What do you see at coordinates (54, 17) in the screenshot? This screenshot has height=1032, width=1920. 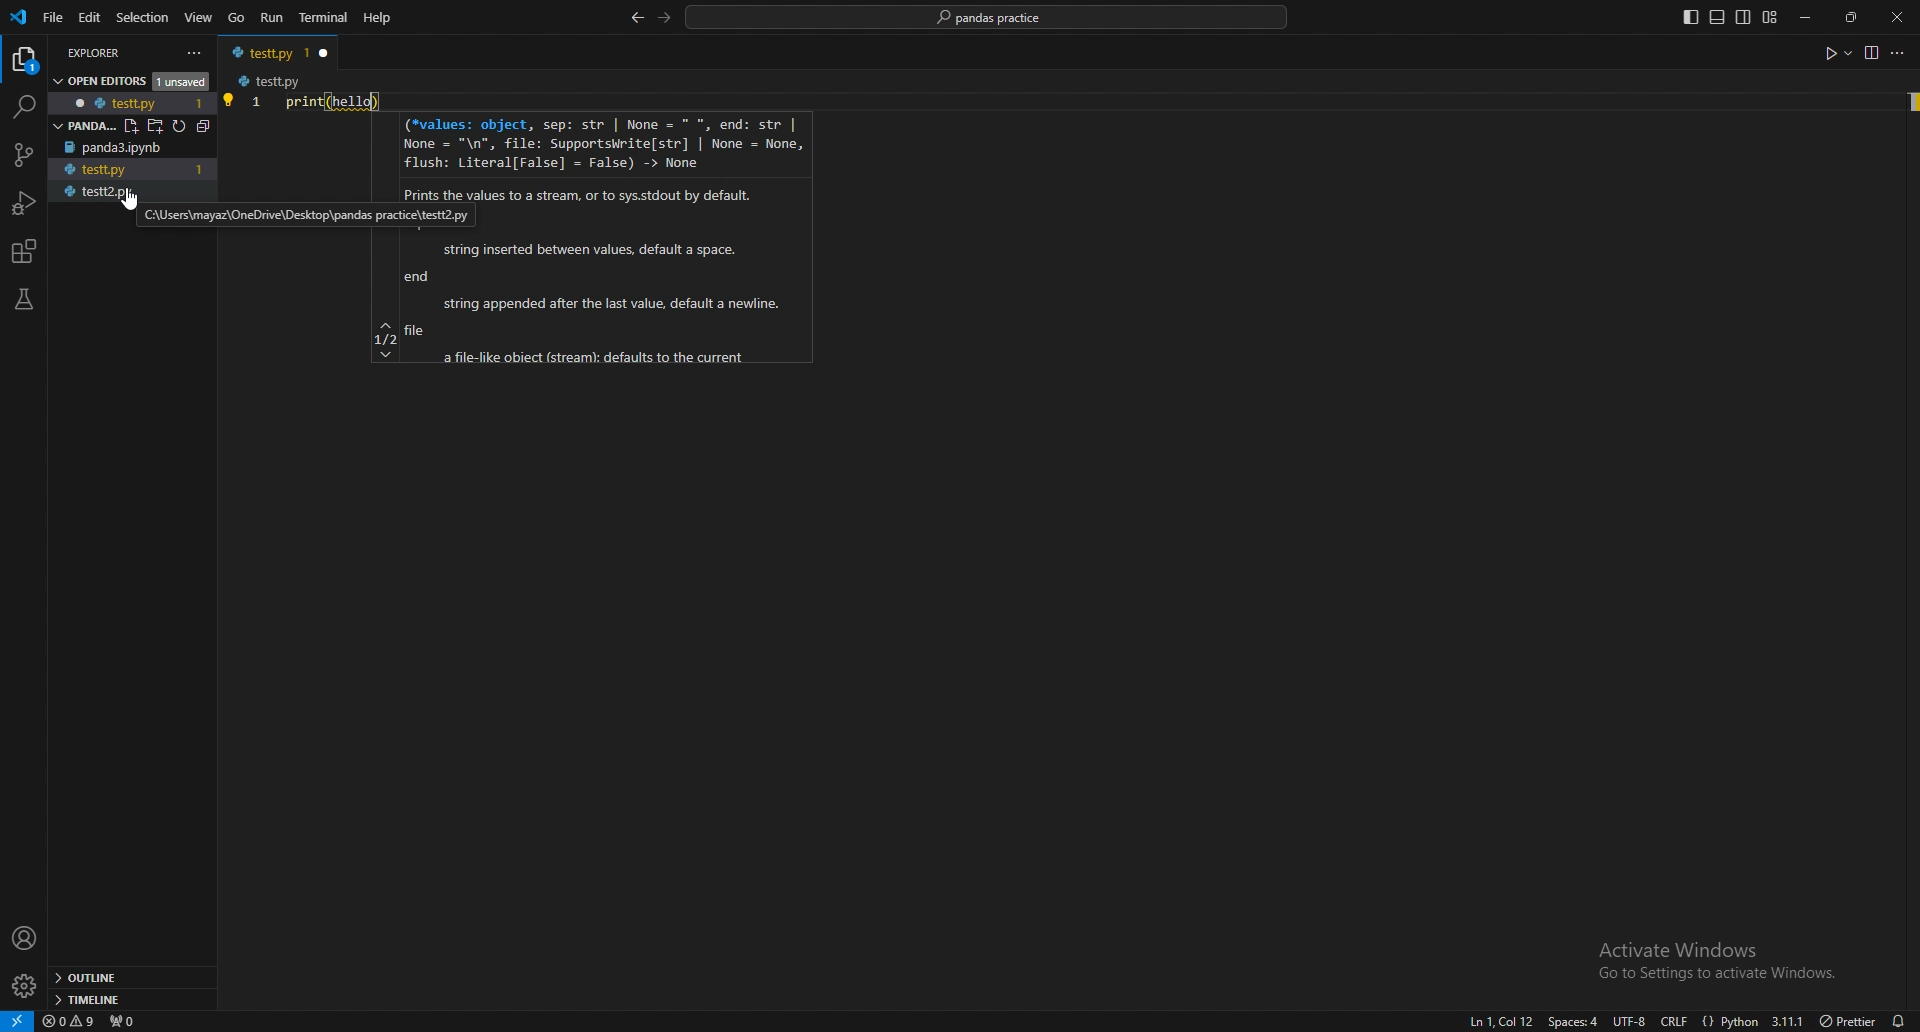 I see `file` at bounding box center [54, 17].